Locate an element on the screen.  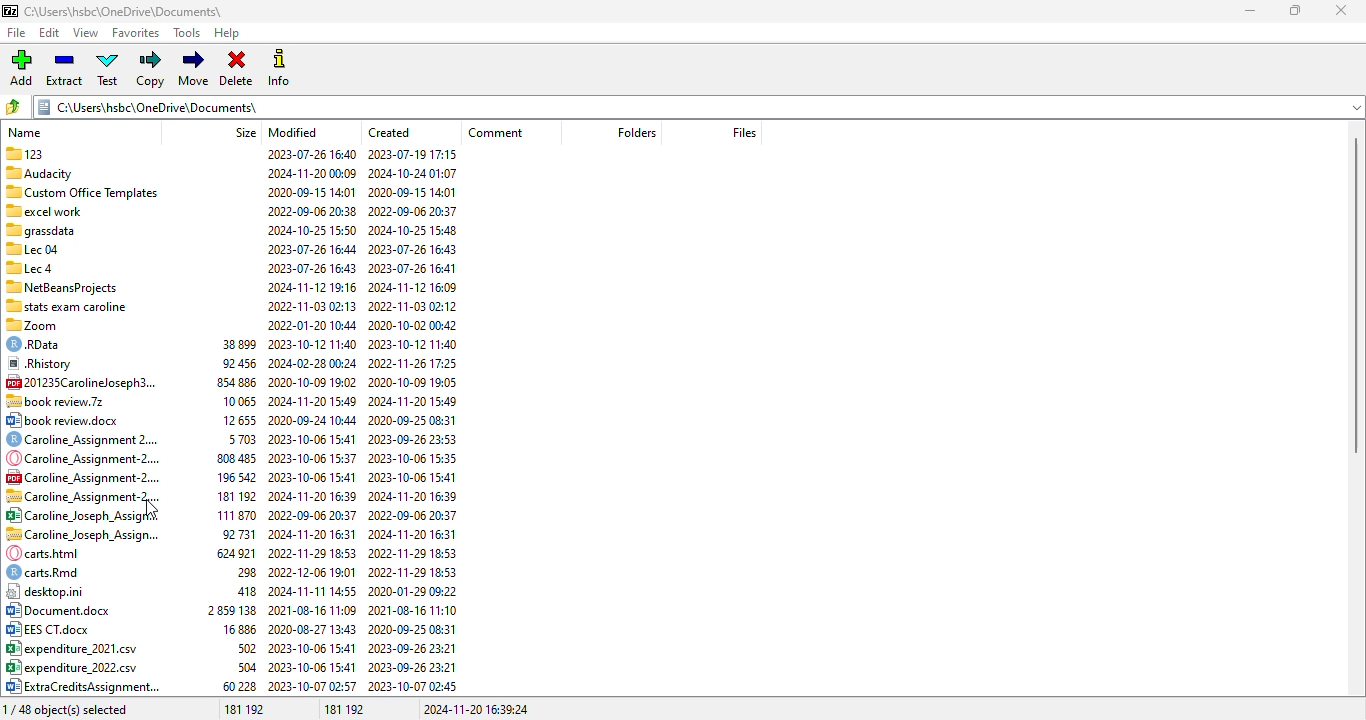
help is located at coordinates (228, 34).